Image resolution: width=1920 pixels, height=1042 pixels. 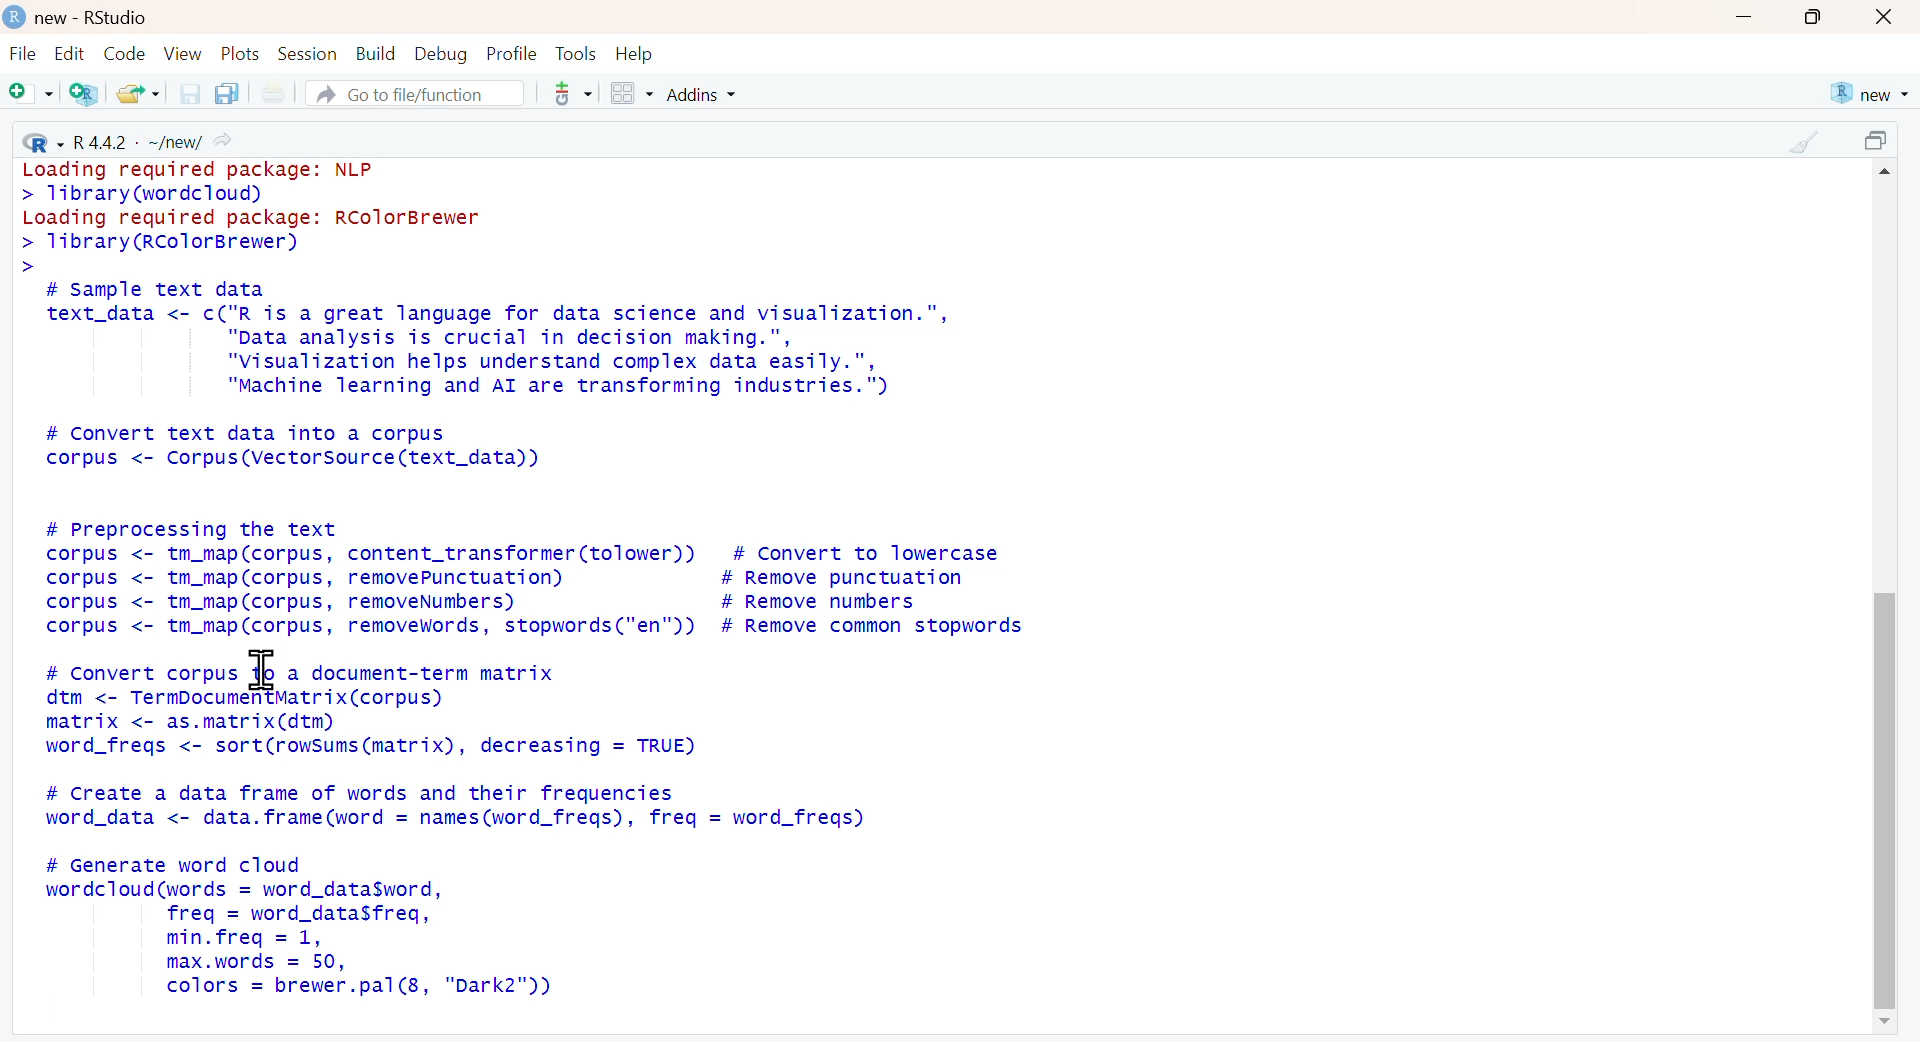 What do you see at coordinates (635, 54) in the screenshot?
I see `Help` at bounding box center [635, 54].